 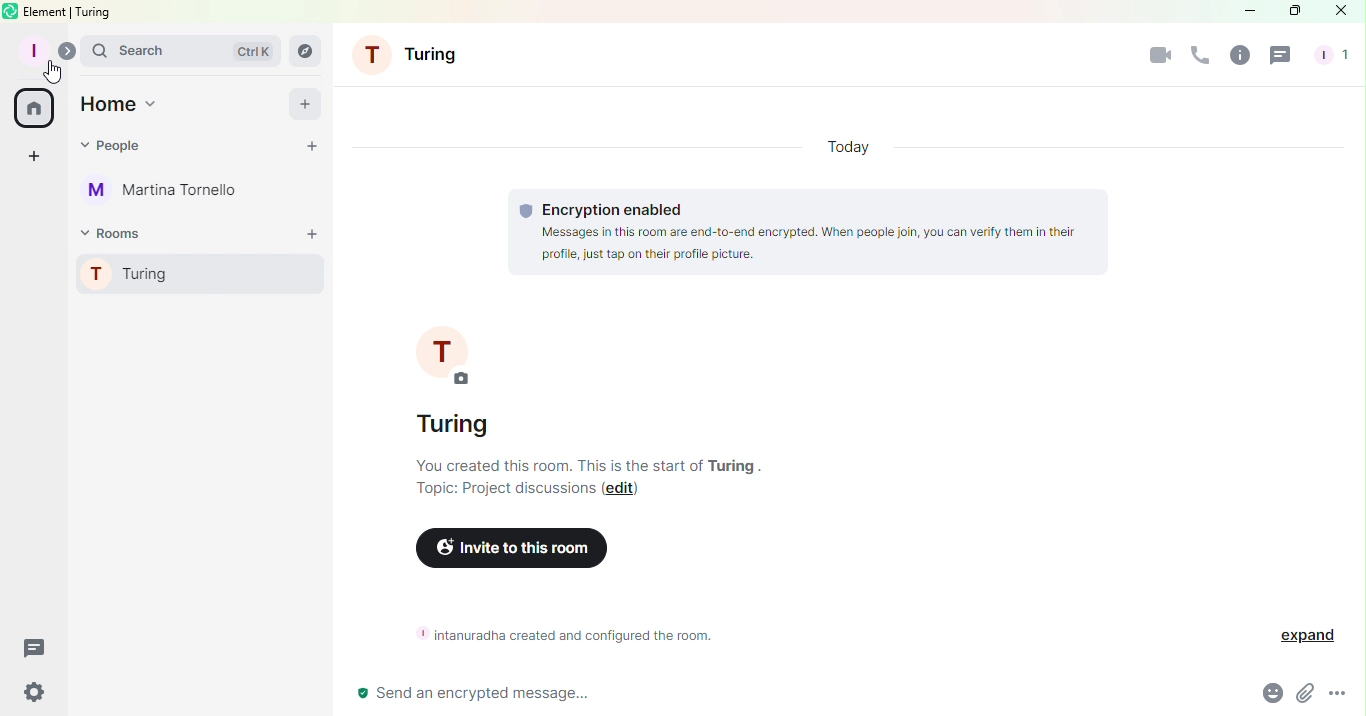 I want to click on Martina Tornello, so click(x=164, y=192).